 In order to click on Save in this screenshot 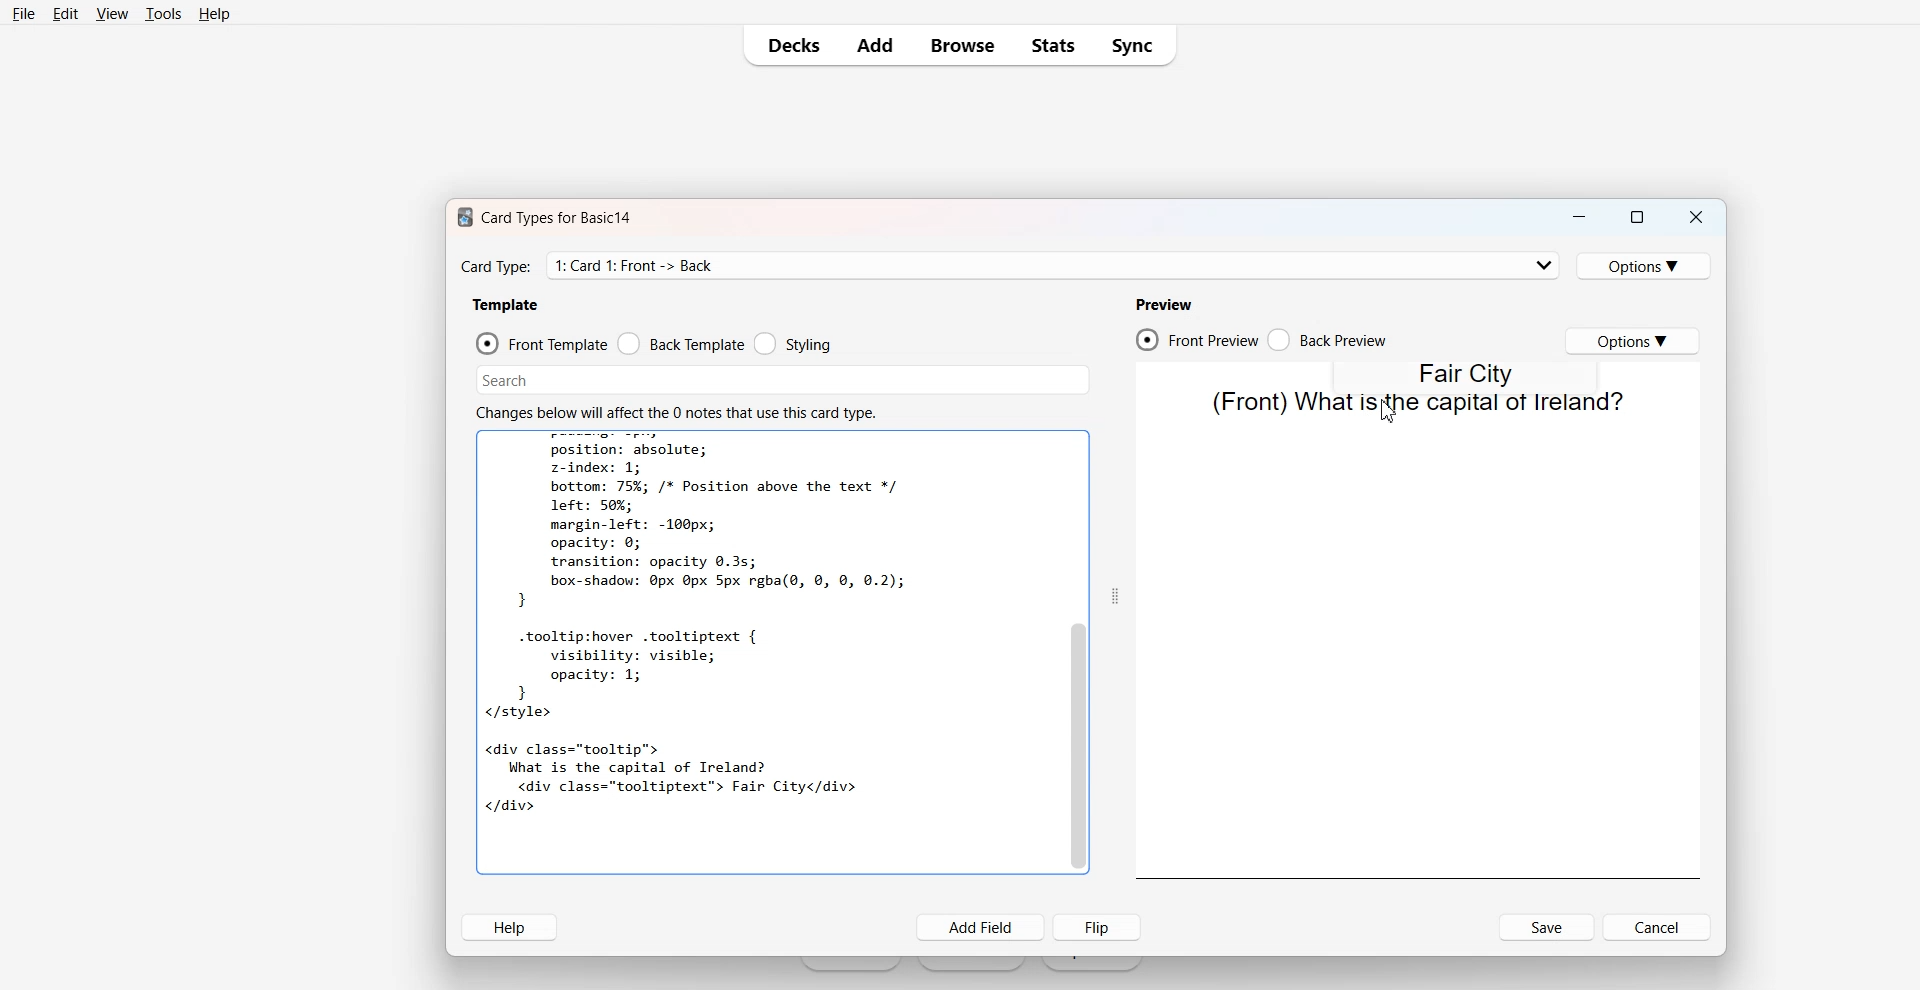, I will do `click(1547, 928)`.